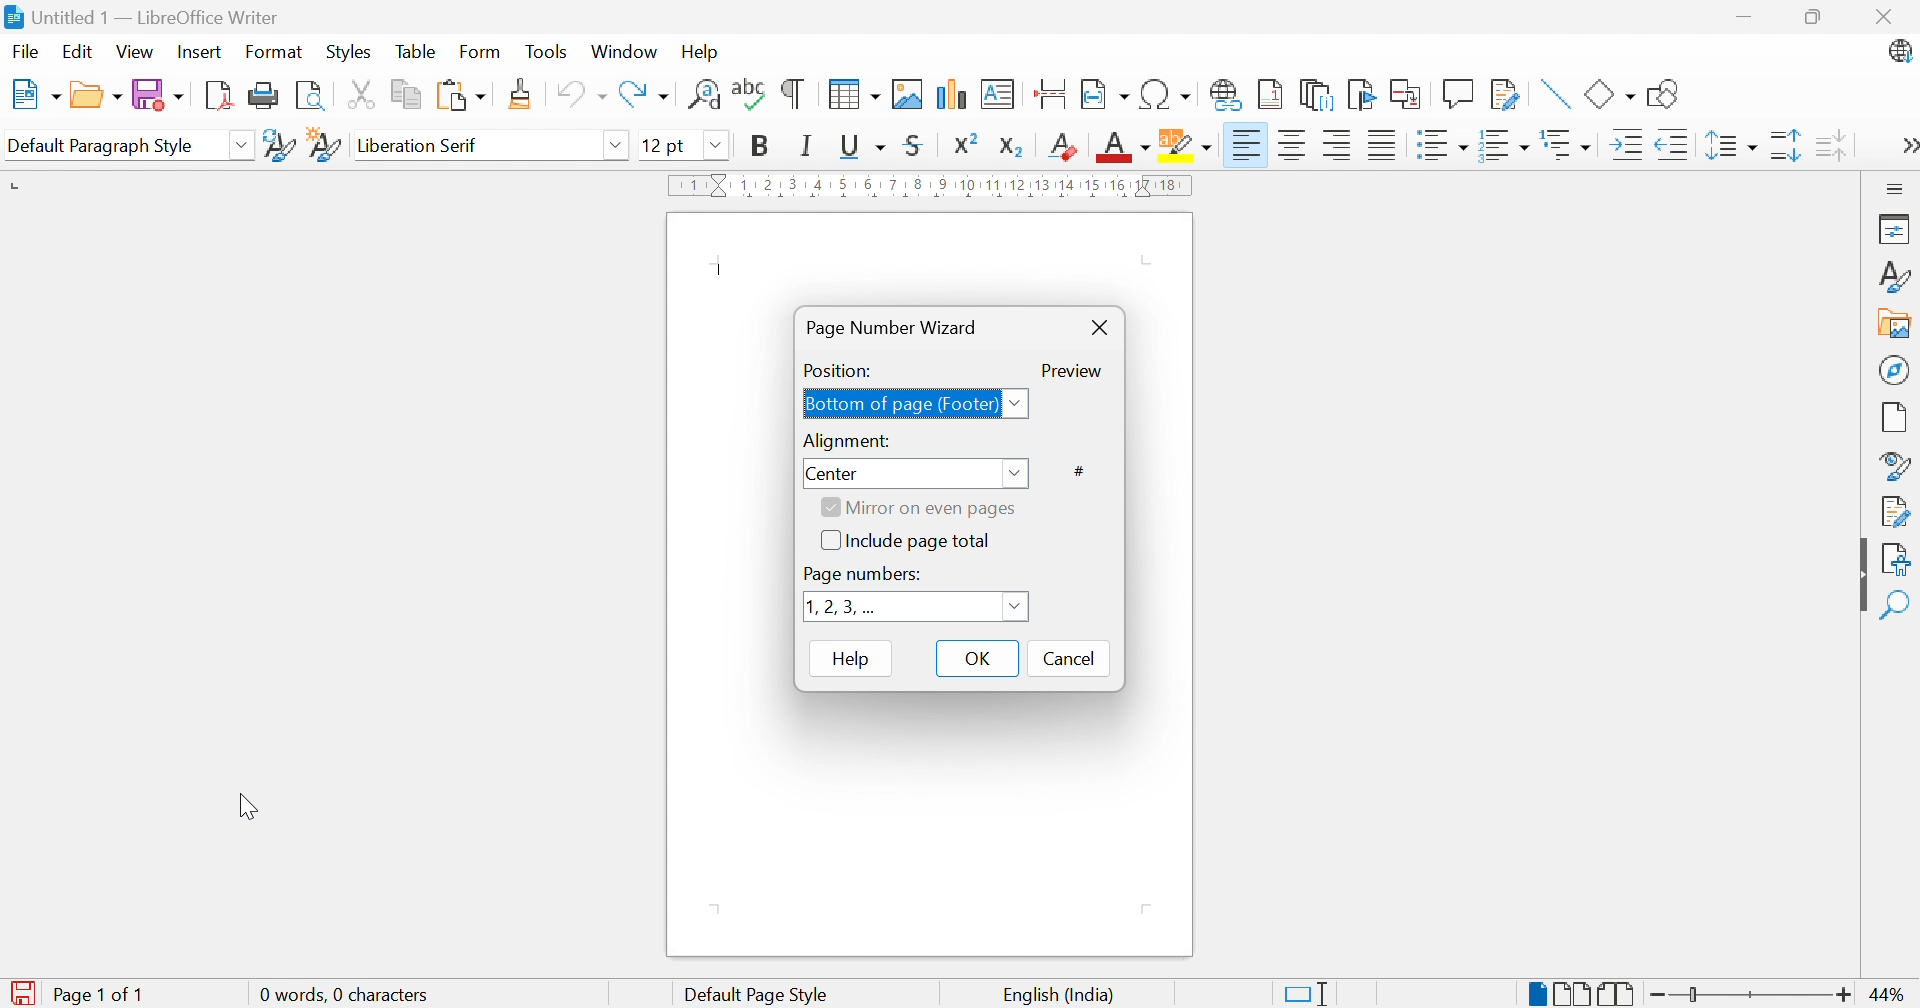  Describe the element at coordinates (1898, 51) in the screenshot. I see `LibreOffice Update available.` at that location.